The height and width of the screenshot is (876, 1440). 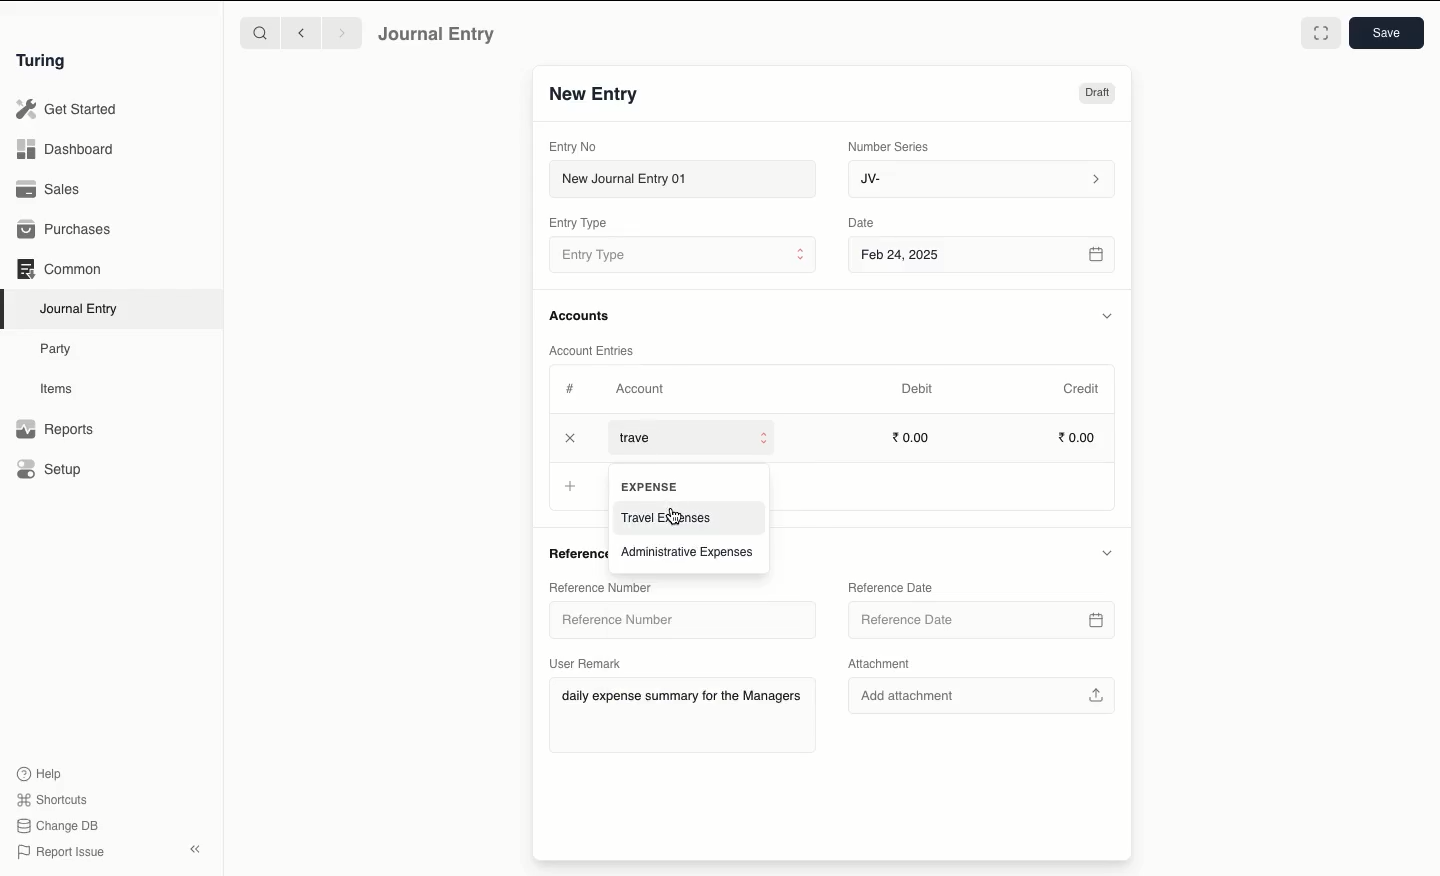 What do you see at coordinates (983, 698) in the screenshot?
I see `Add attachment` at bounding box center [983, 698].